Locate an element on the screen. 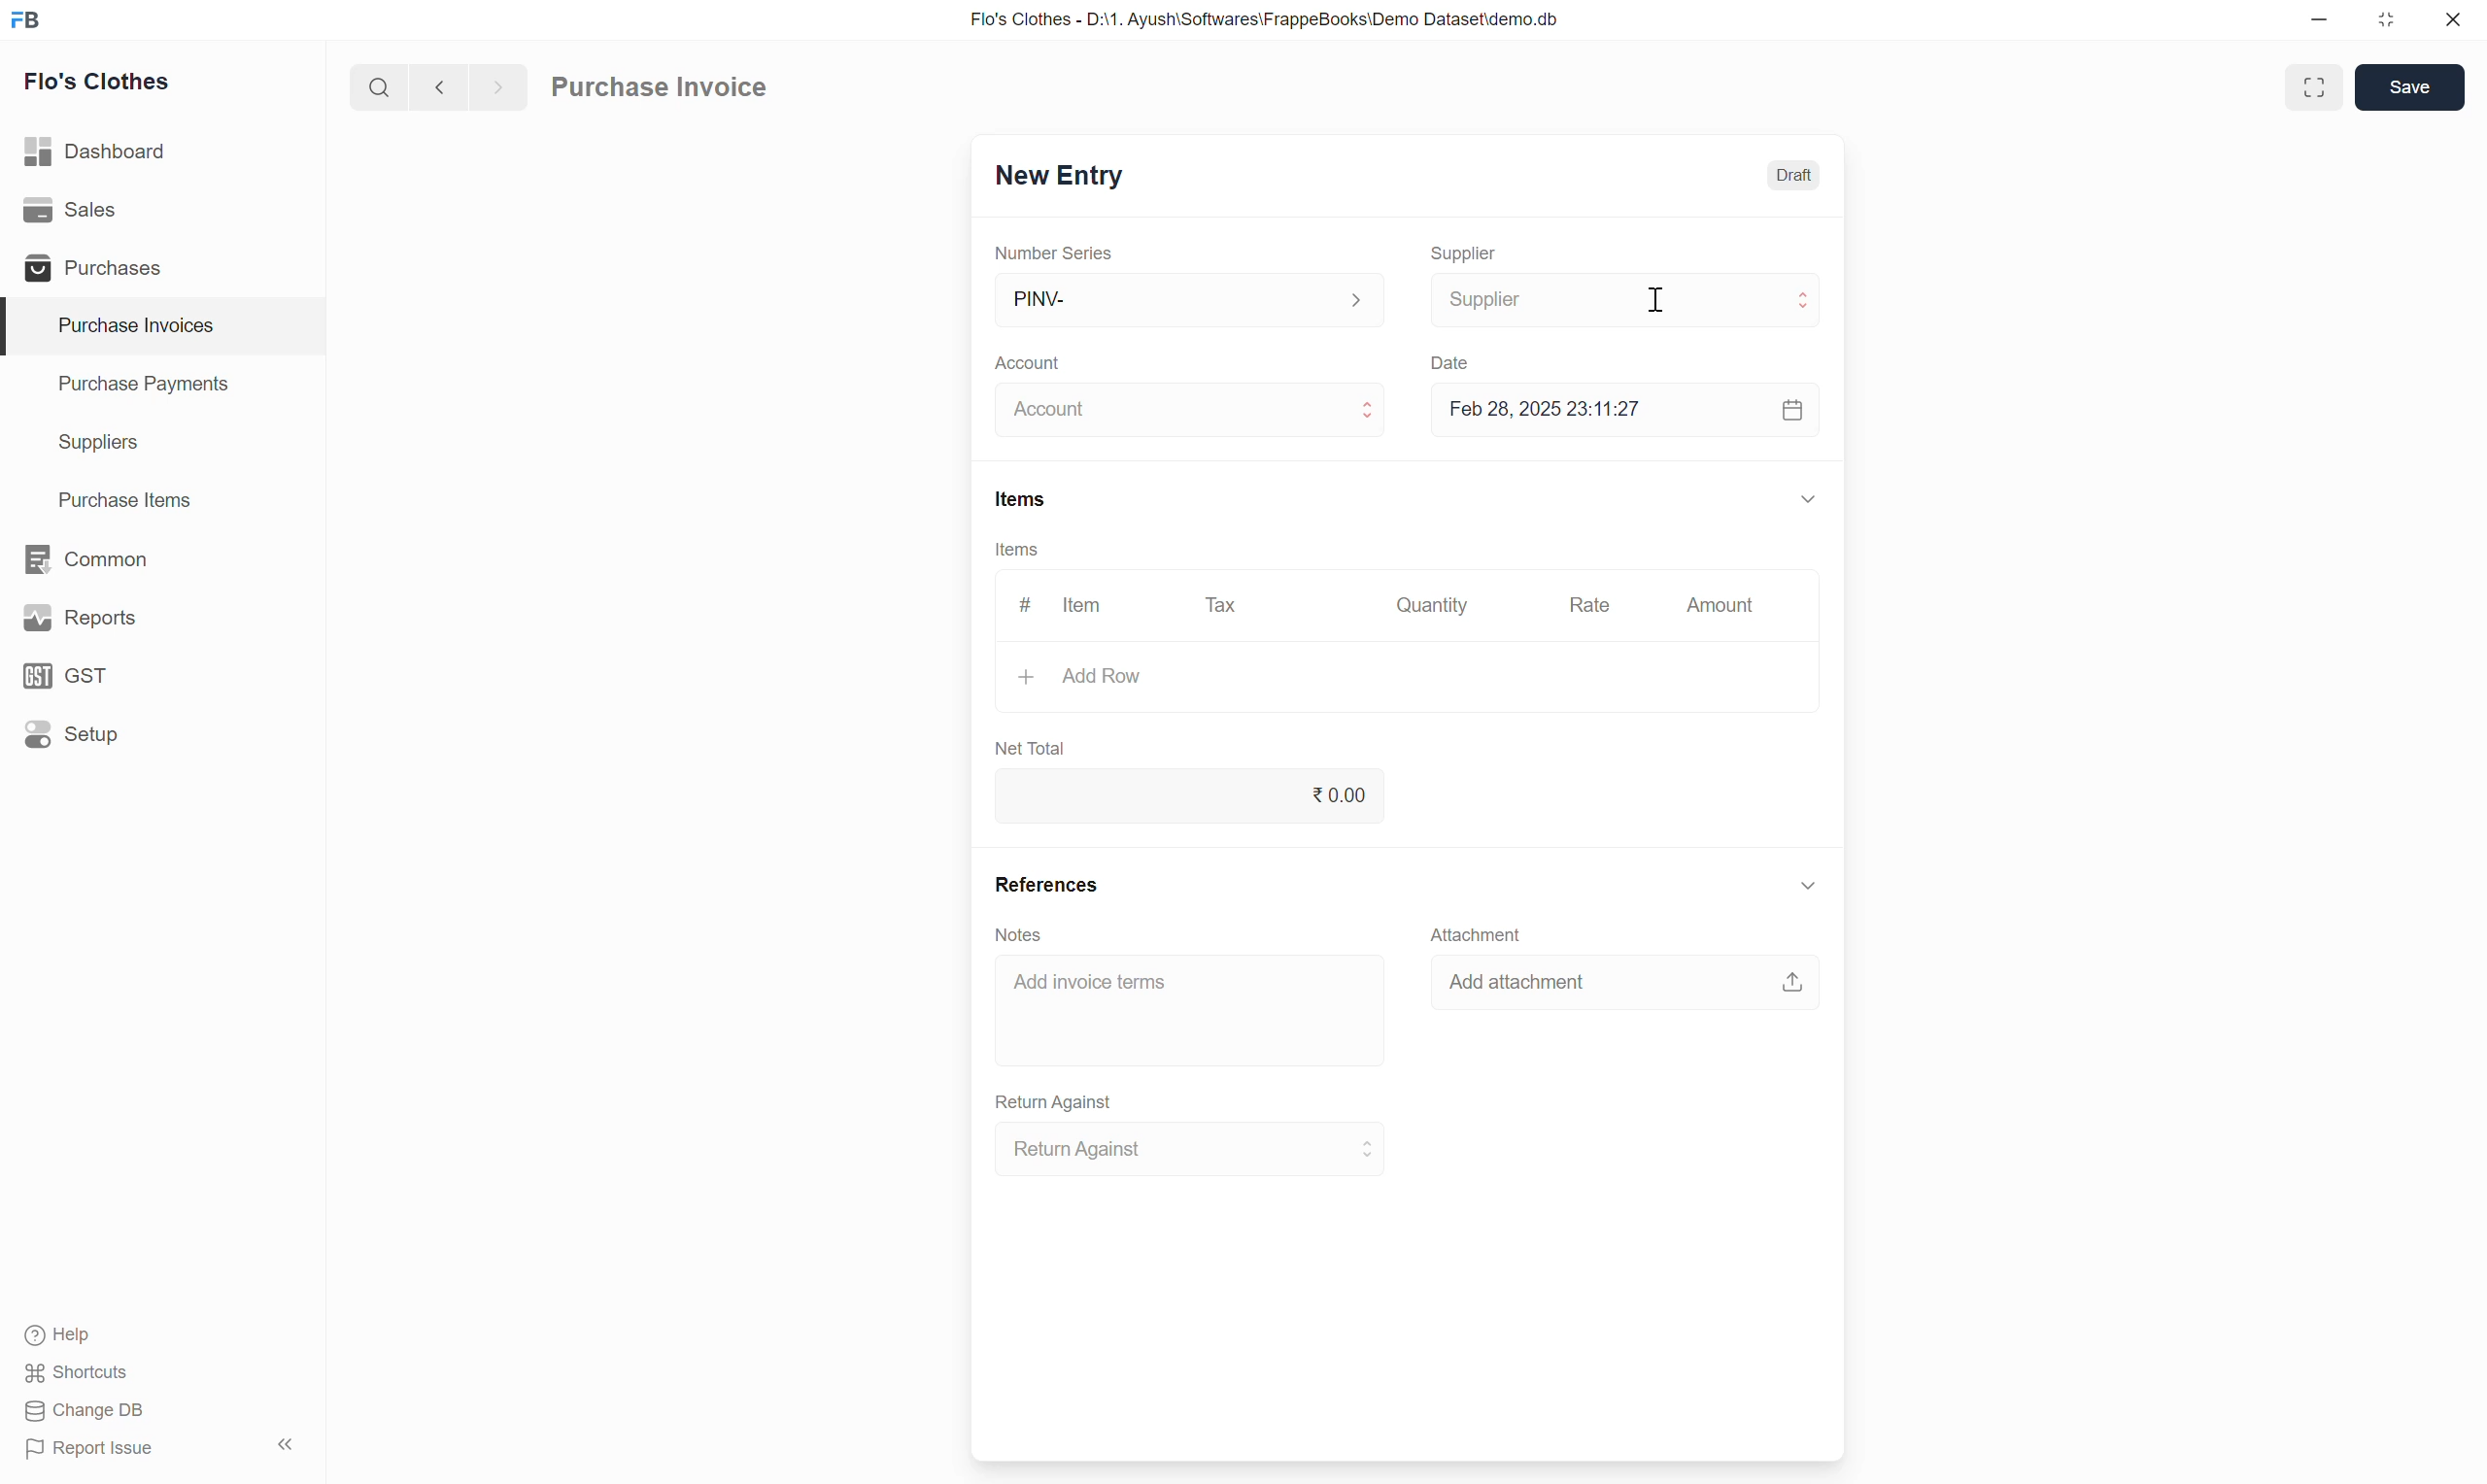 The width and height of the screenshot is (2487, 1484). Change dimension is located at coordinates (2385, 20).